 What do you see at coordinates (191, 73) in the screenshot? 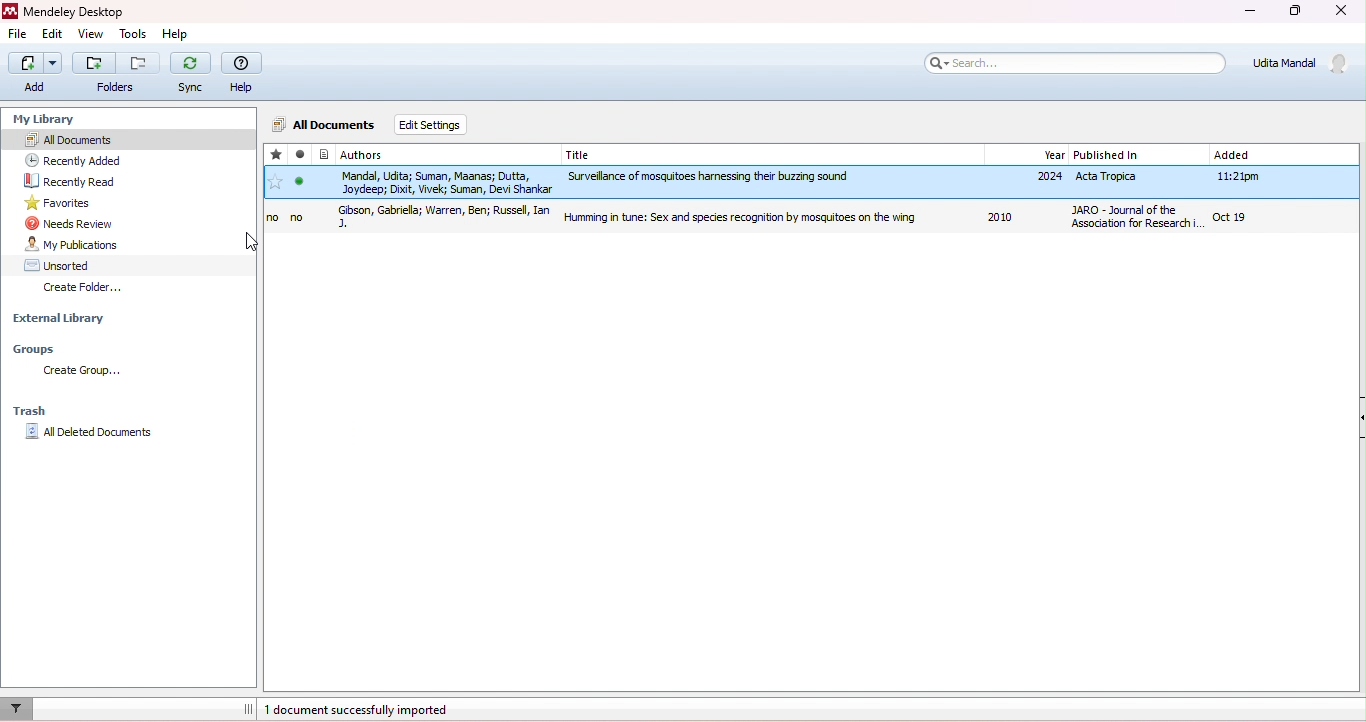
I see `sync` at bounding box center [191, 73].